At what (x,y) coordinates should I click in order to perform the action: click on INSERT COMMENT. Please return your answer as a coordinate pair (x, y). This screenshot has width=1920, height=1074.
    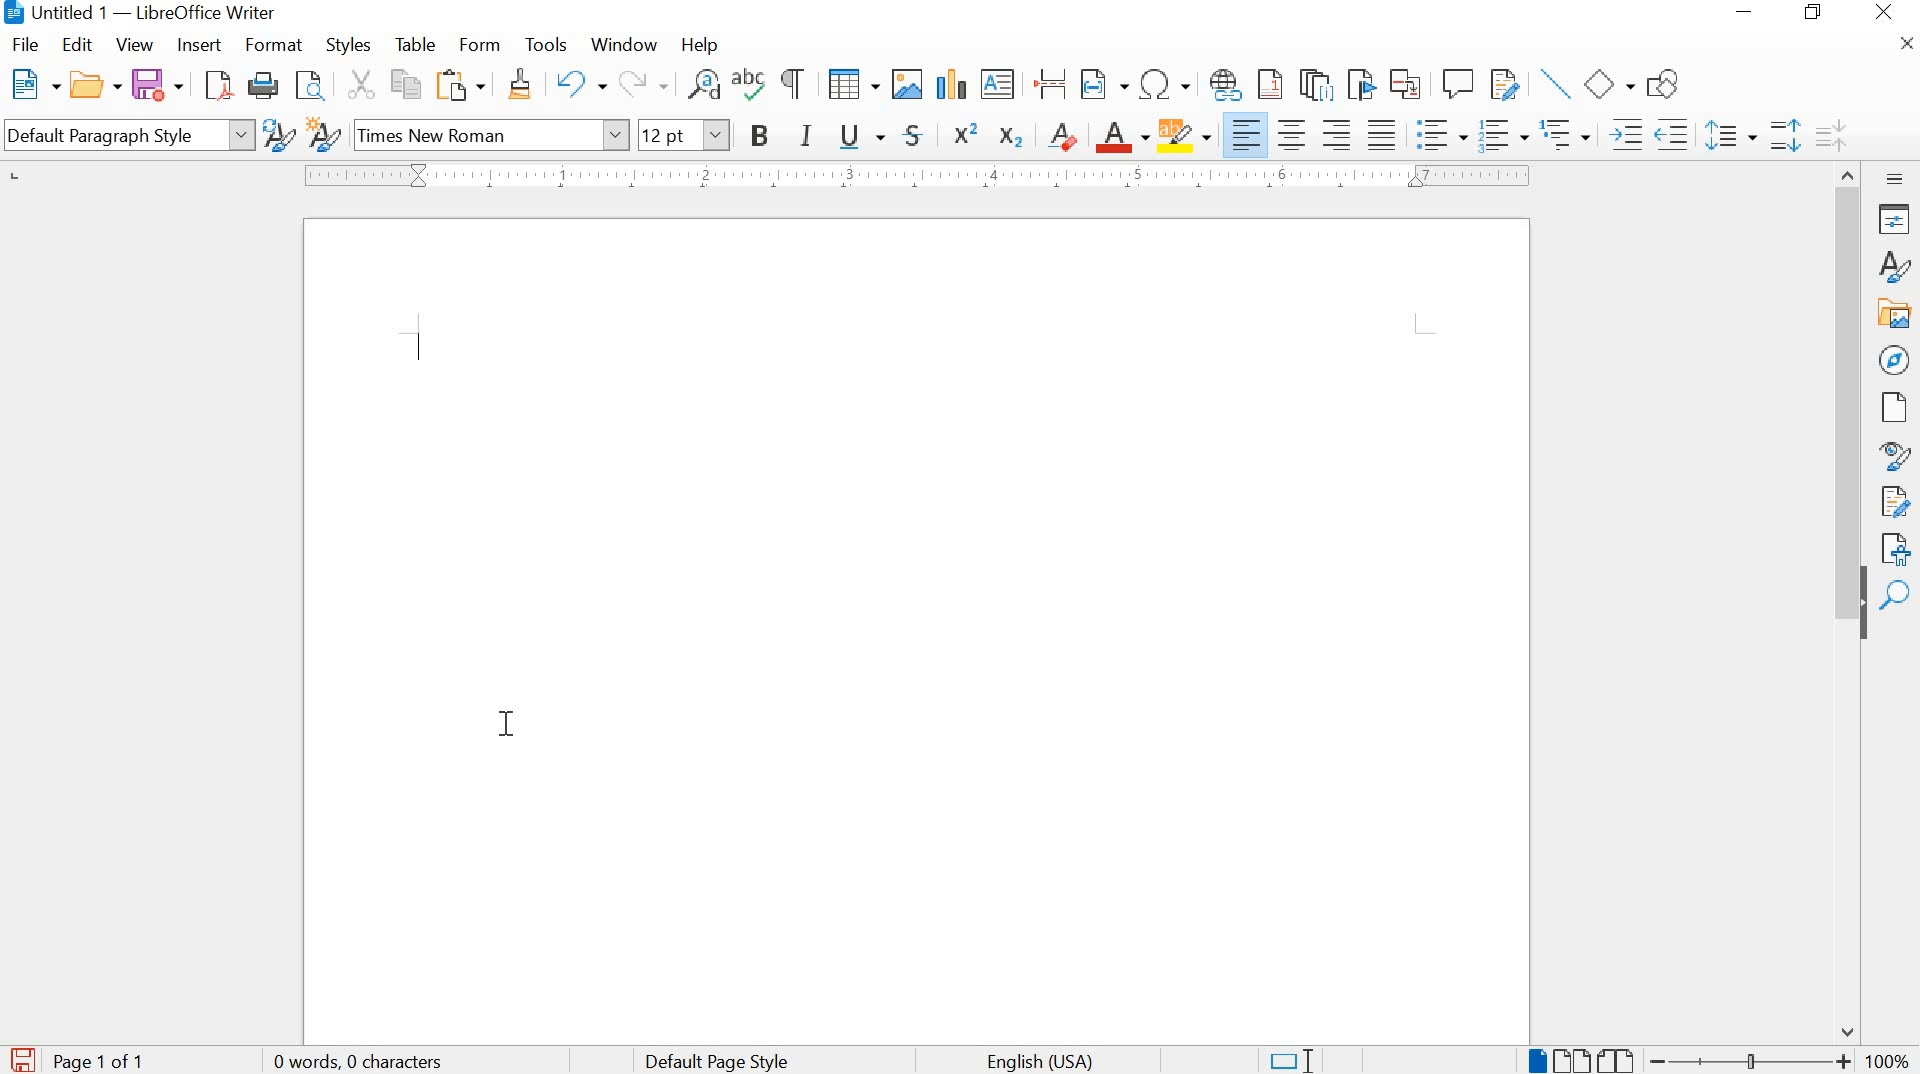
    Looking at the image, I should click on (1459, 84).